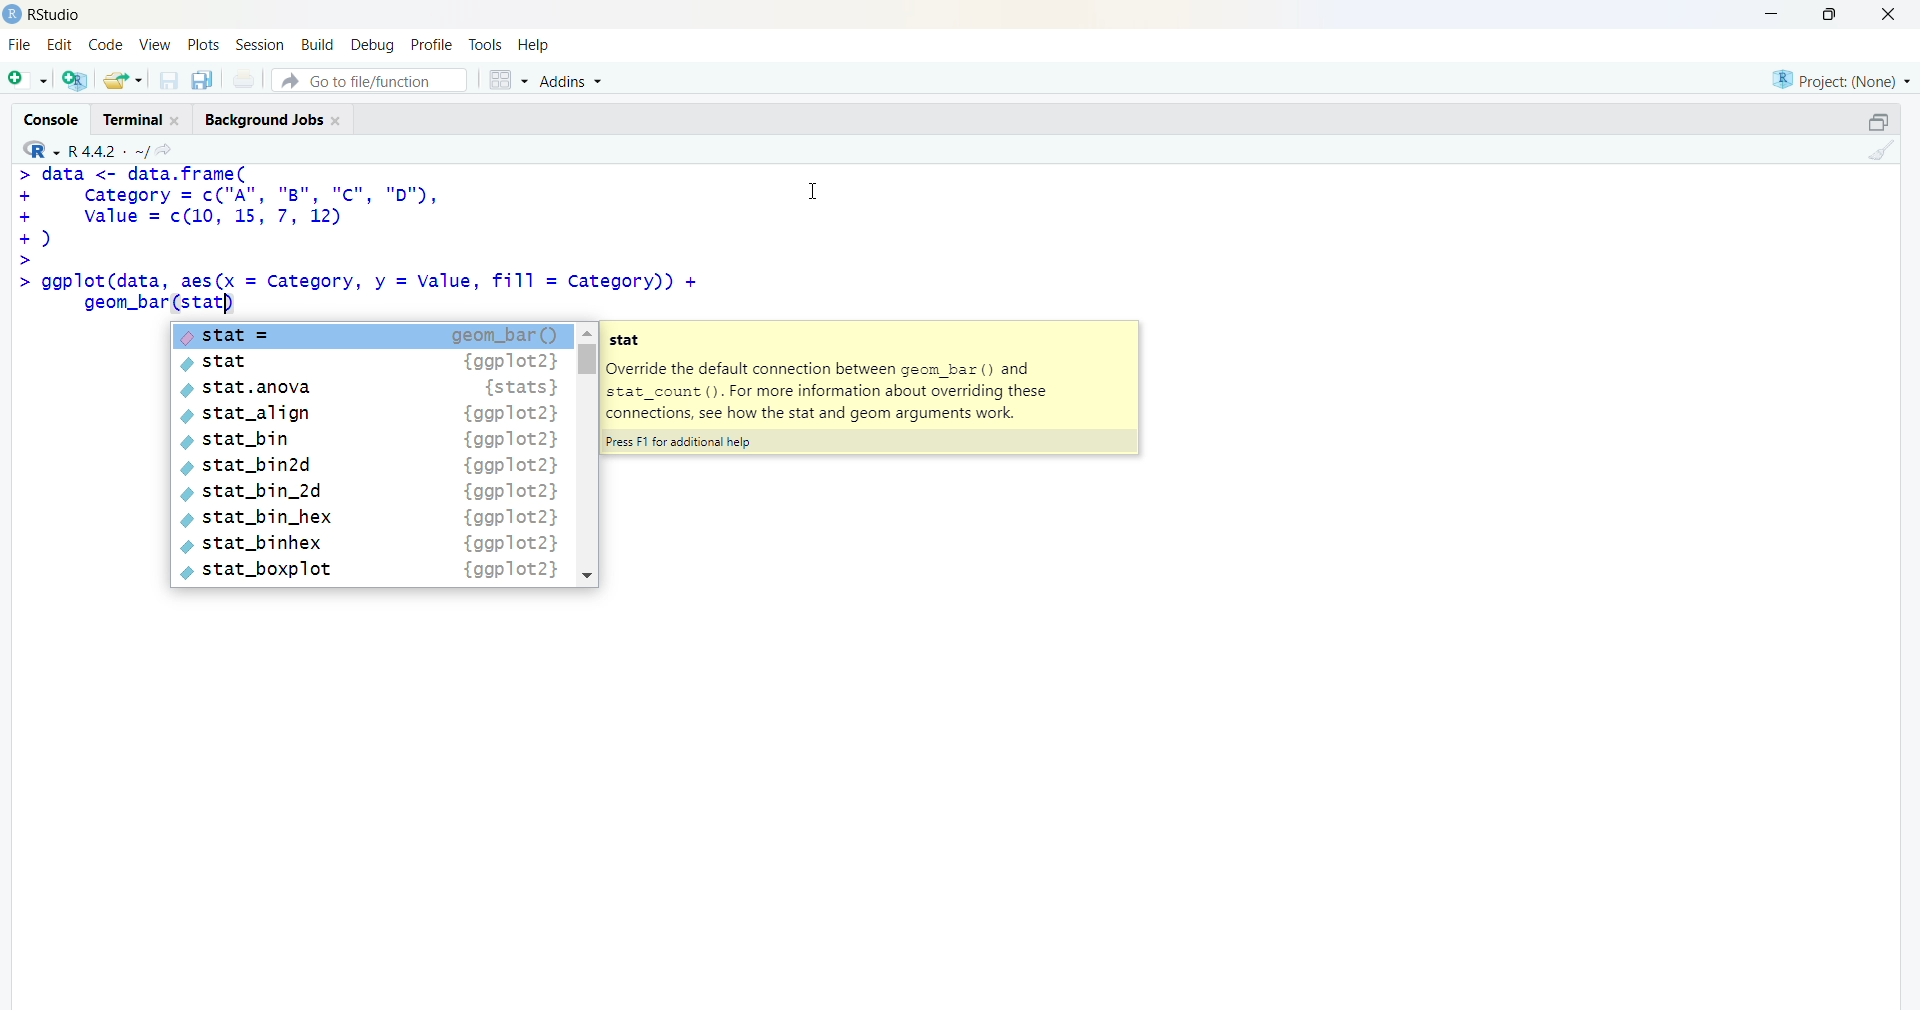 The width and height of the screenshot is (1920, 1010). I want to click on maximize, so click(1878, 122).